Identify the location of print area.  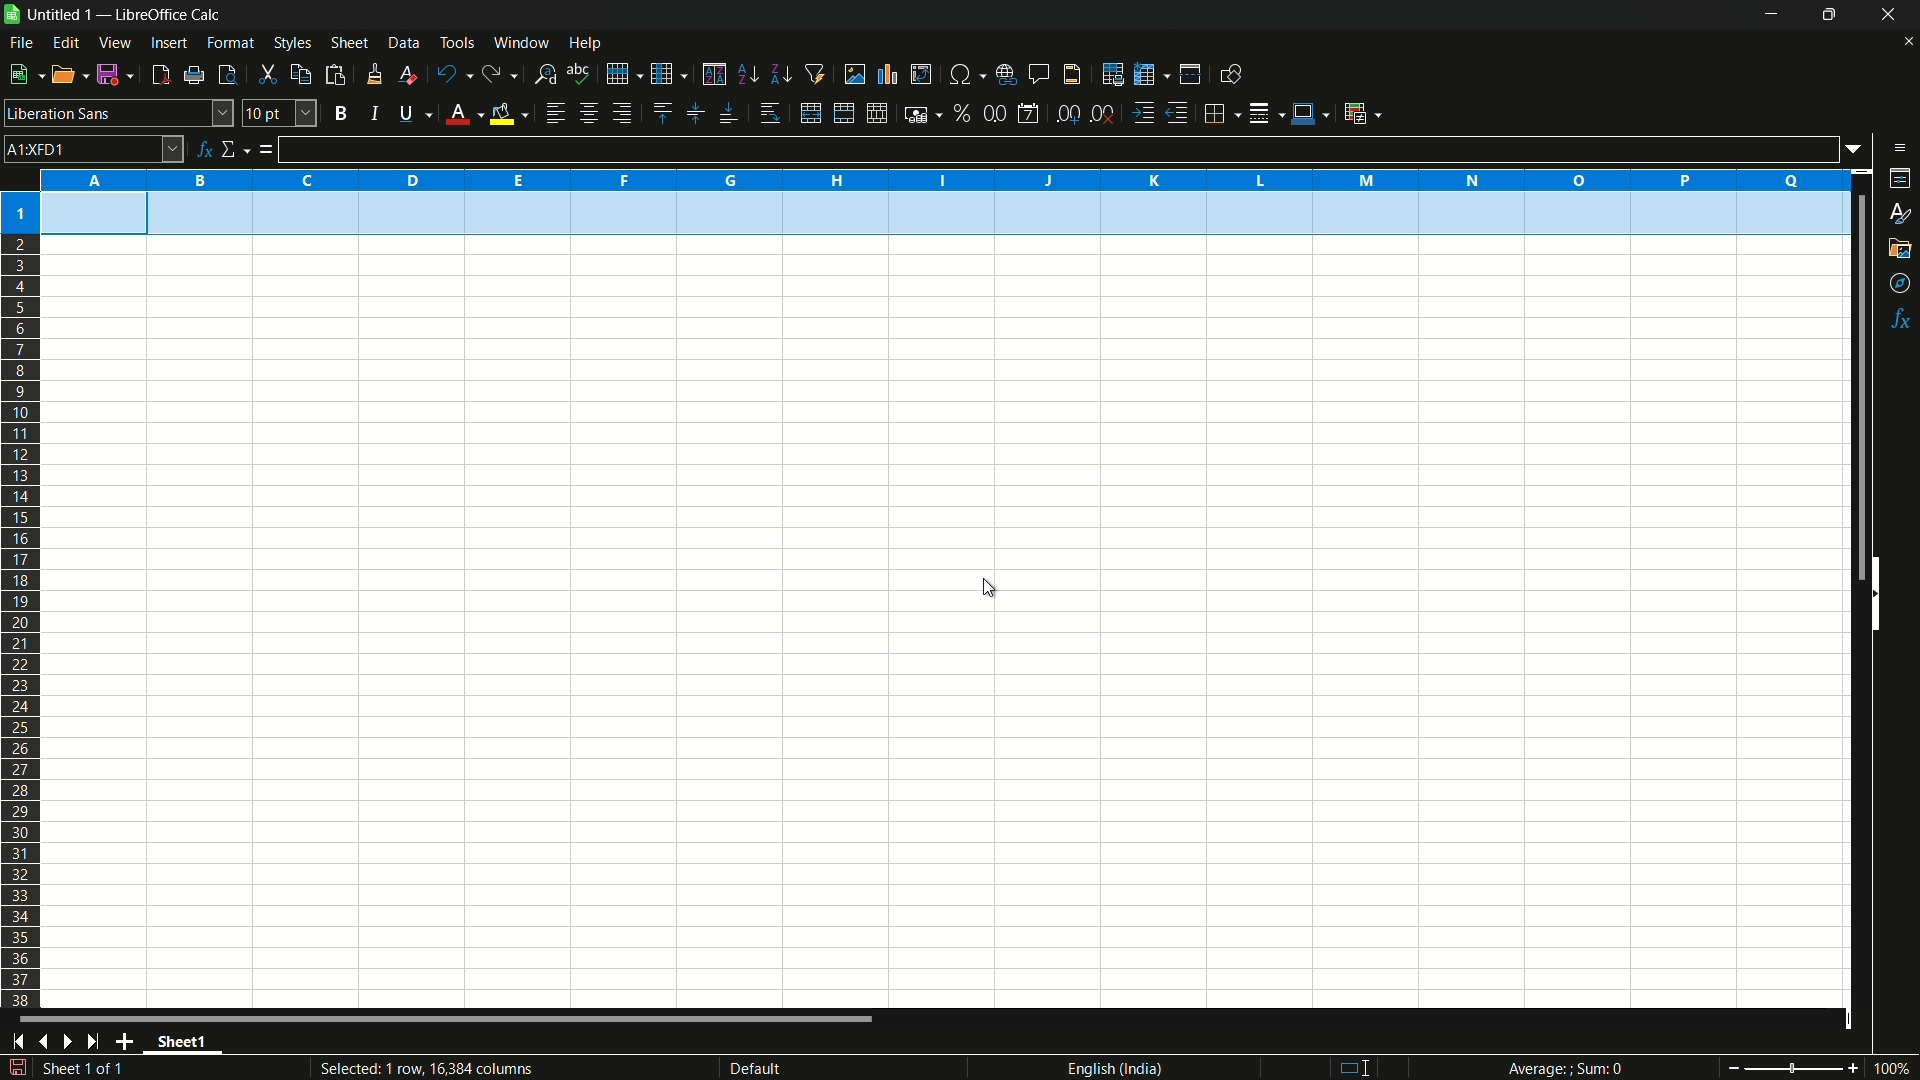
(1113, 74).